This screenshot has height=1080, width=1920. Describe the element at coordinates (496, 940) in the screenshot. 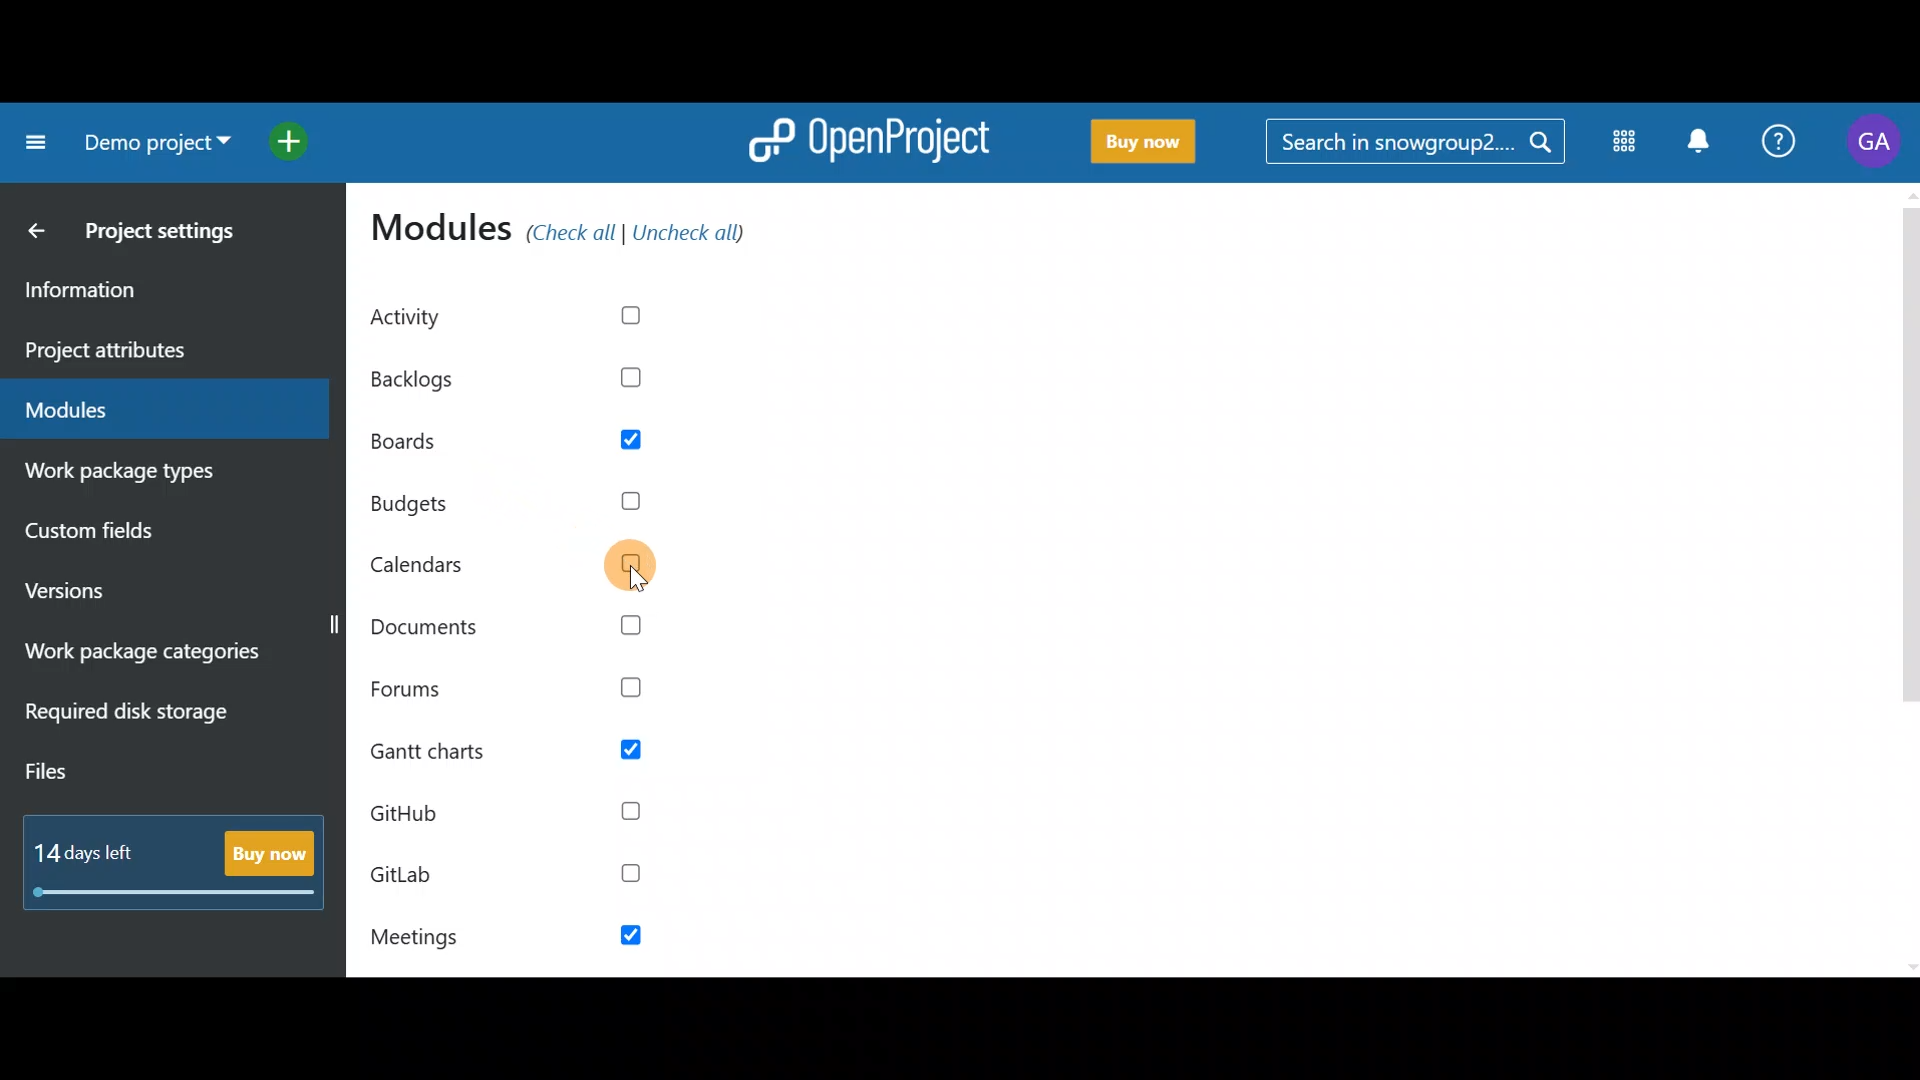

I see `Meetings` at that location.